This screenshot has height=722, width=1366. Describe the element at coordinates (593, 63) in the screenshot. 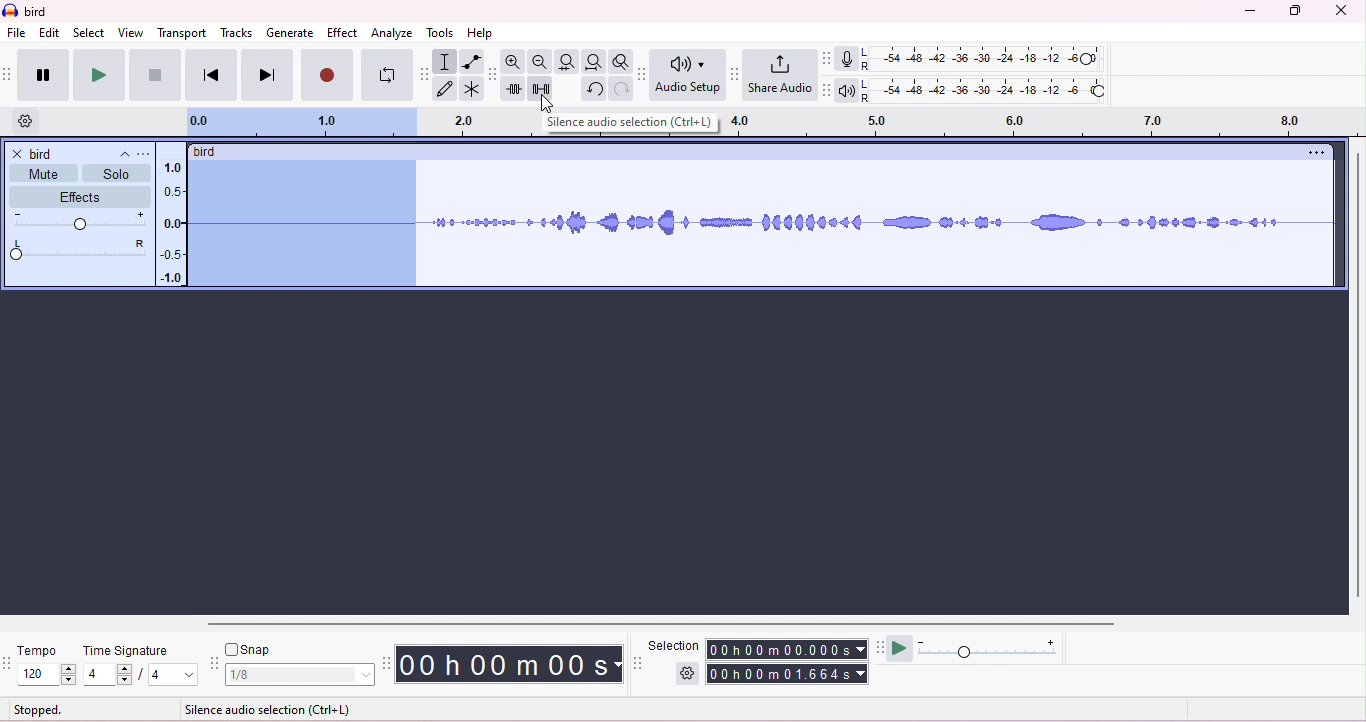

I see `fit project to width` at that location.